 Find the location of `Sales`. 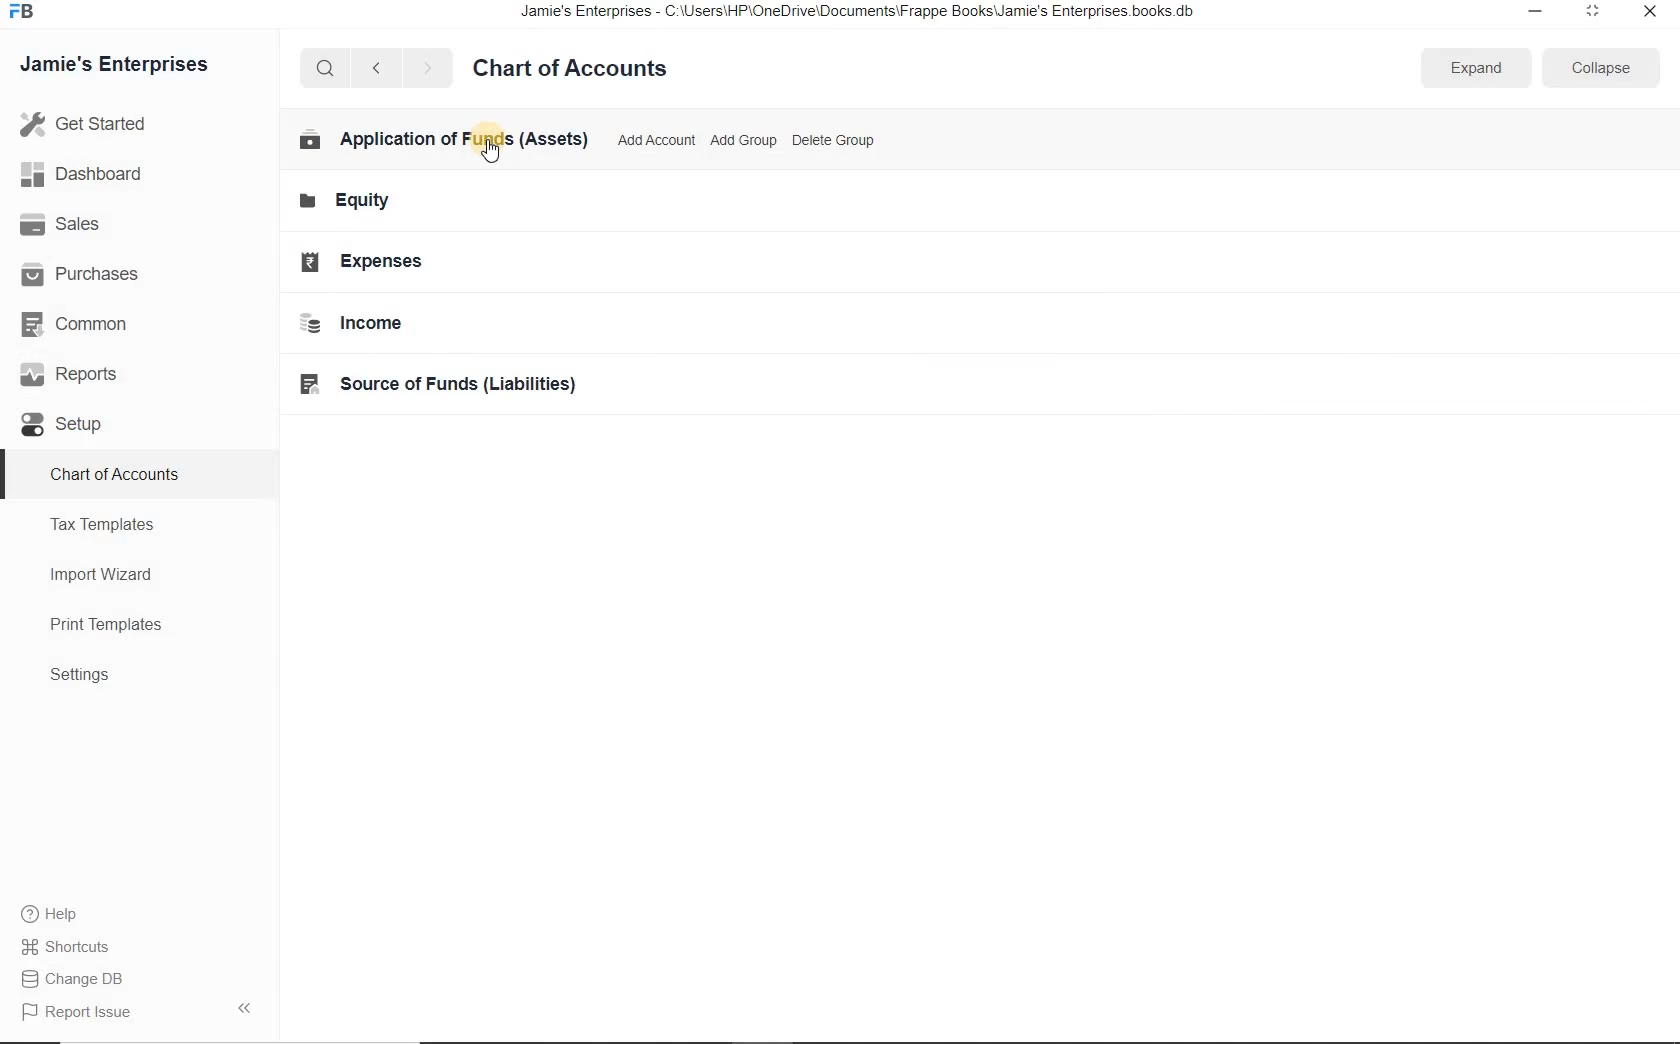

Sales is located at coordinates (87, 225).